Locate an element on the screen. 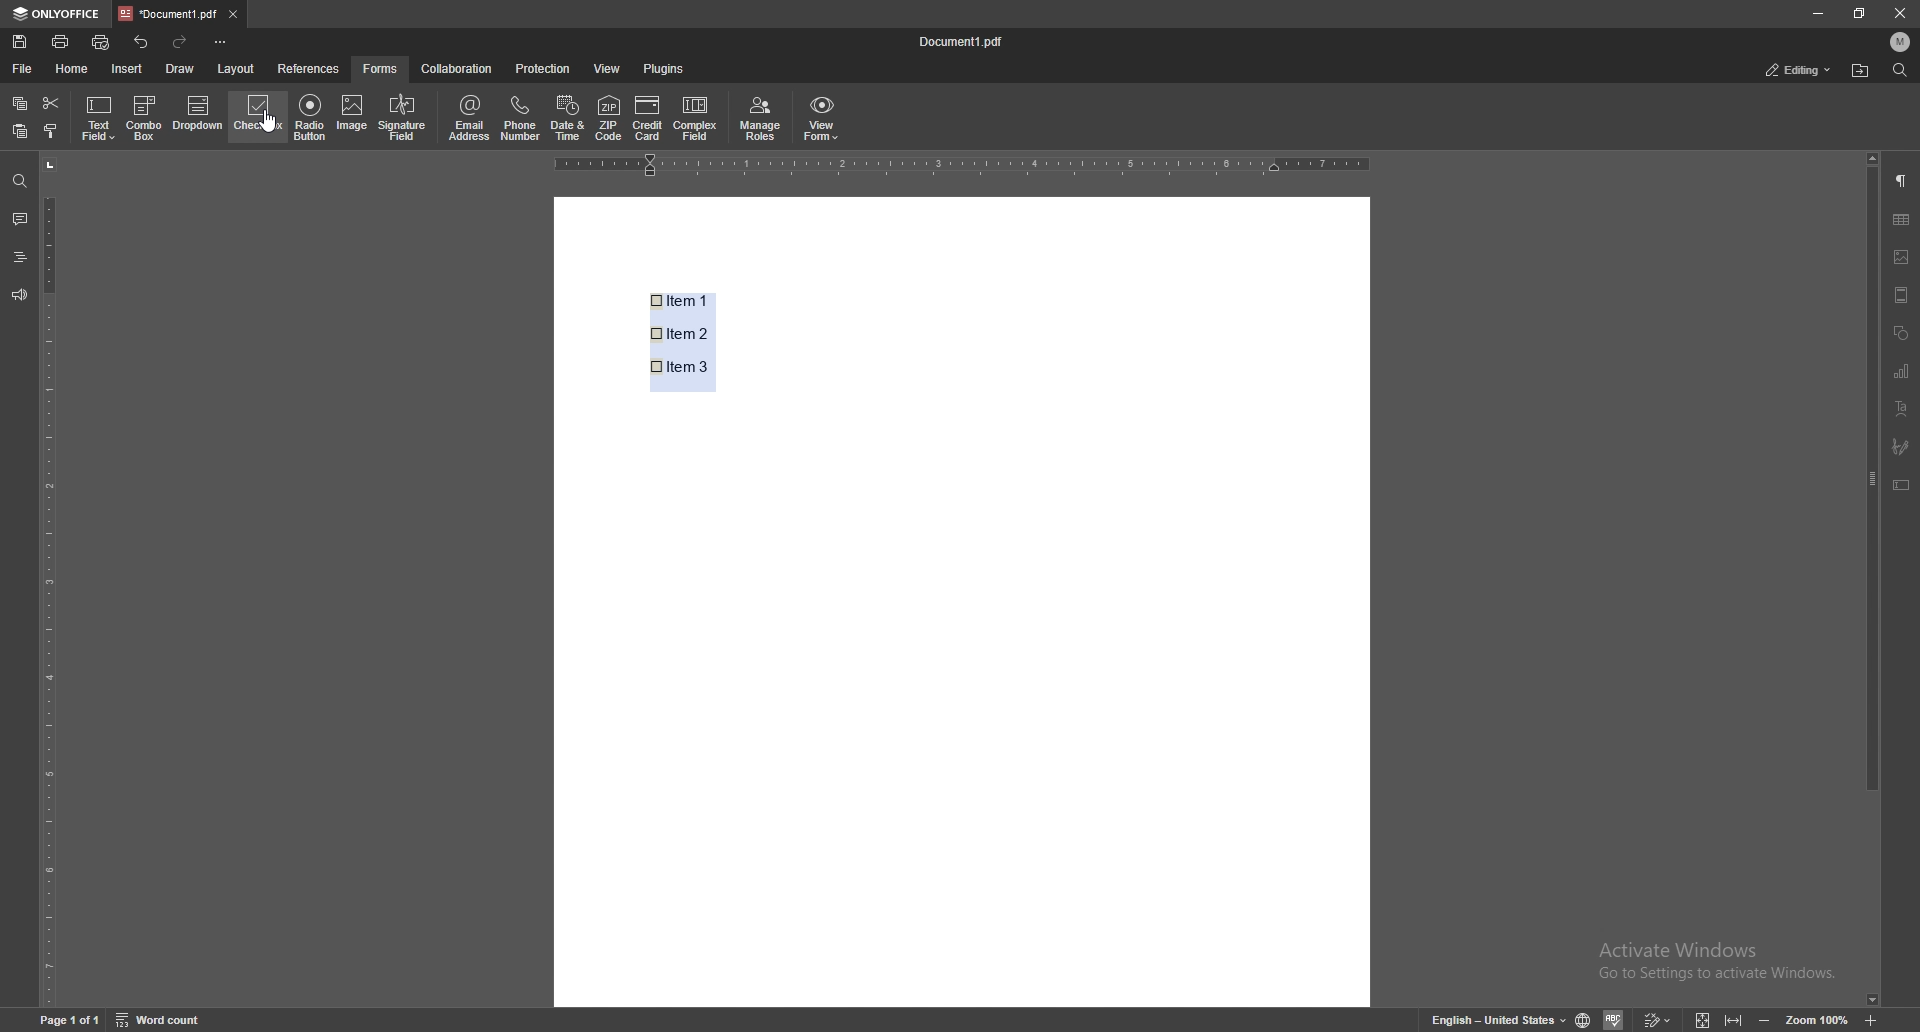  find is located at coordinates (19, 181).